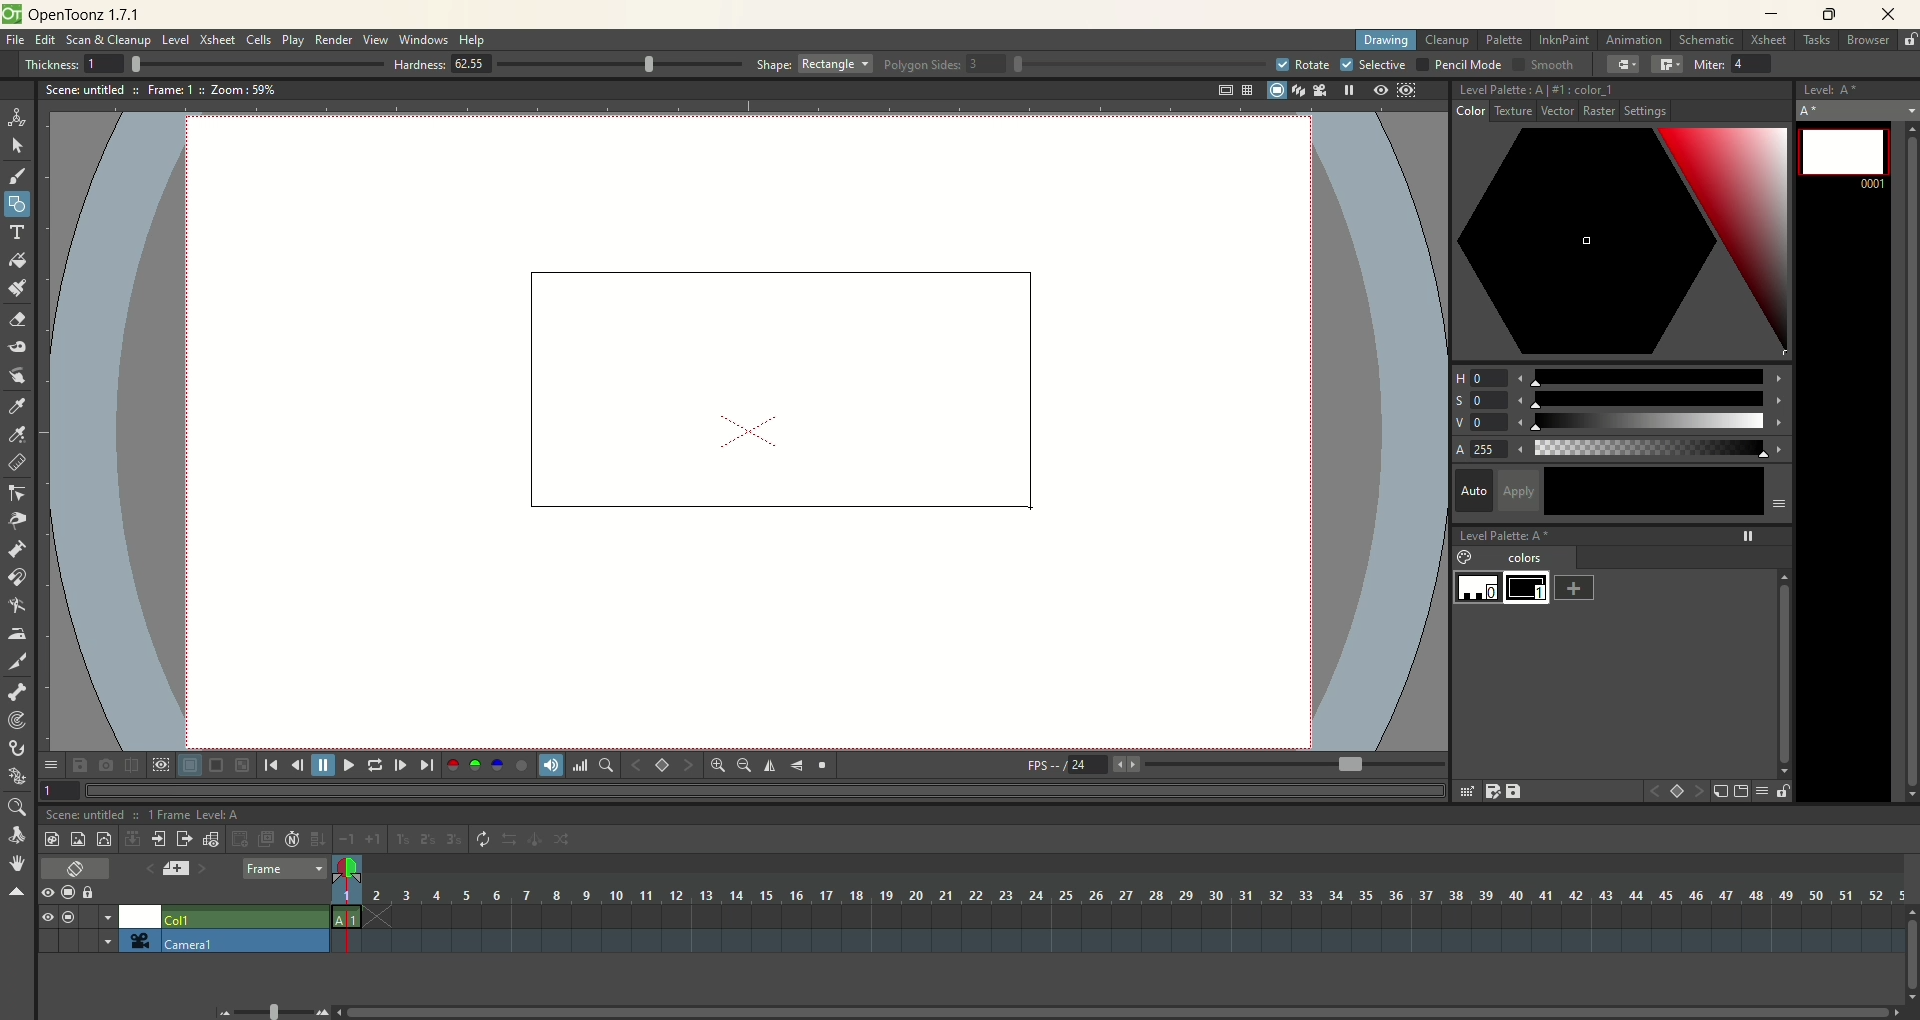 Image resolution: width=1920 pixels, height=1020 pixels. I want to click on soundtrack, so click(548, 764).